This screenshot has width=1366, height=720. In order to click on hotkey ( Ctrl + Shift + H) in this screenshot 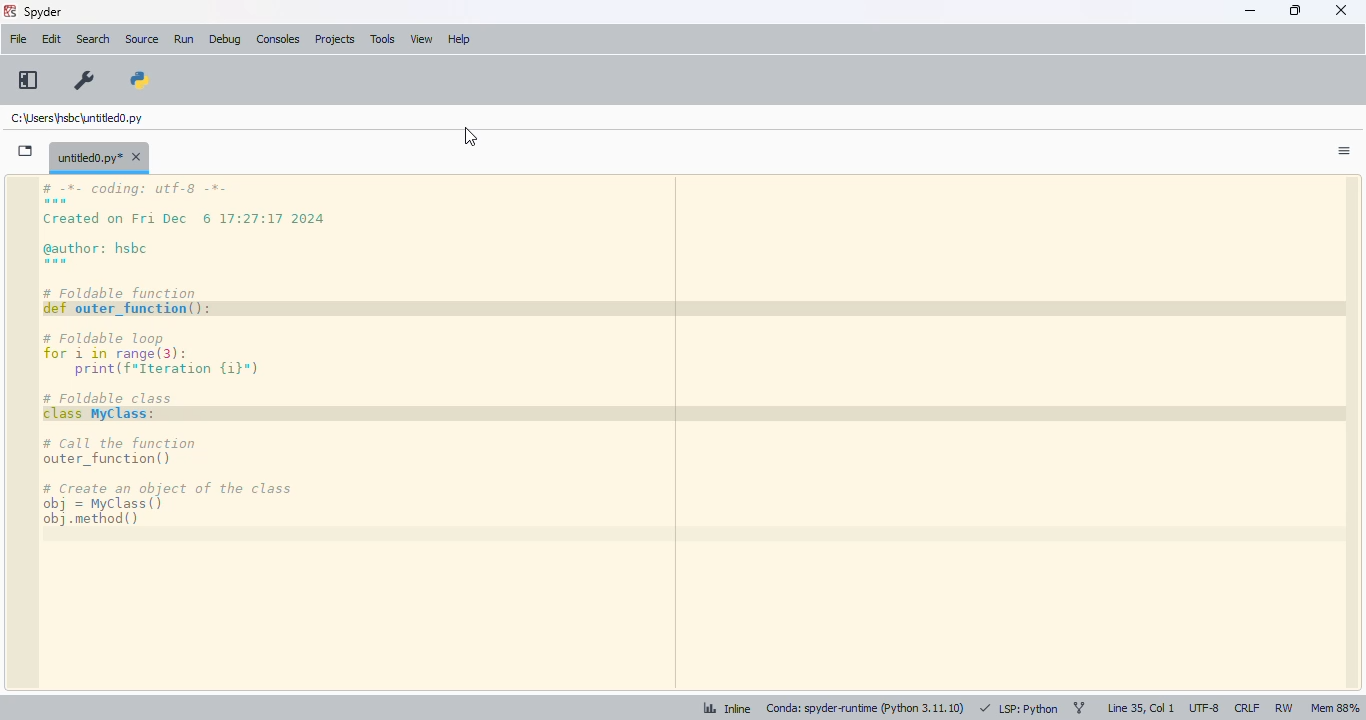, I will do `click(470, 137)`.